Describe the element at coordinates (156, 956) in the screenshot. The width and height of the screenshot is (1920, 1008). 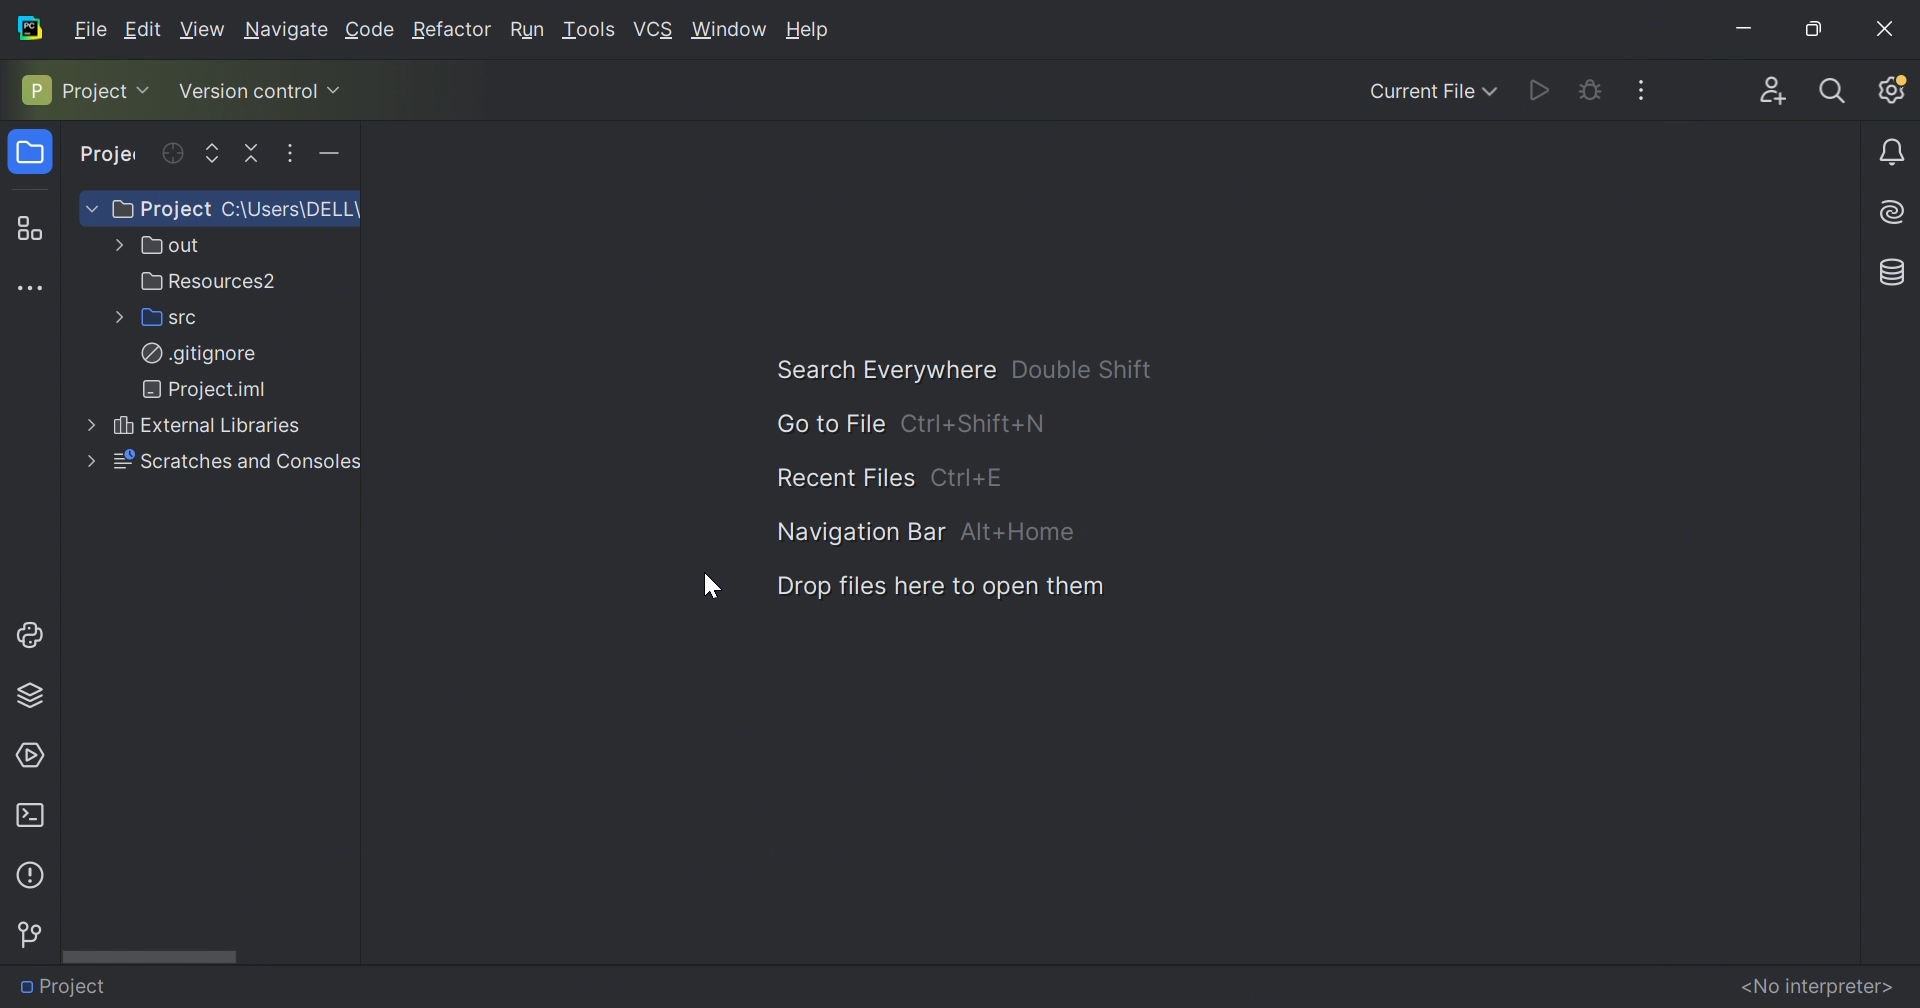
I see `Scroll bar` at that location.